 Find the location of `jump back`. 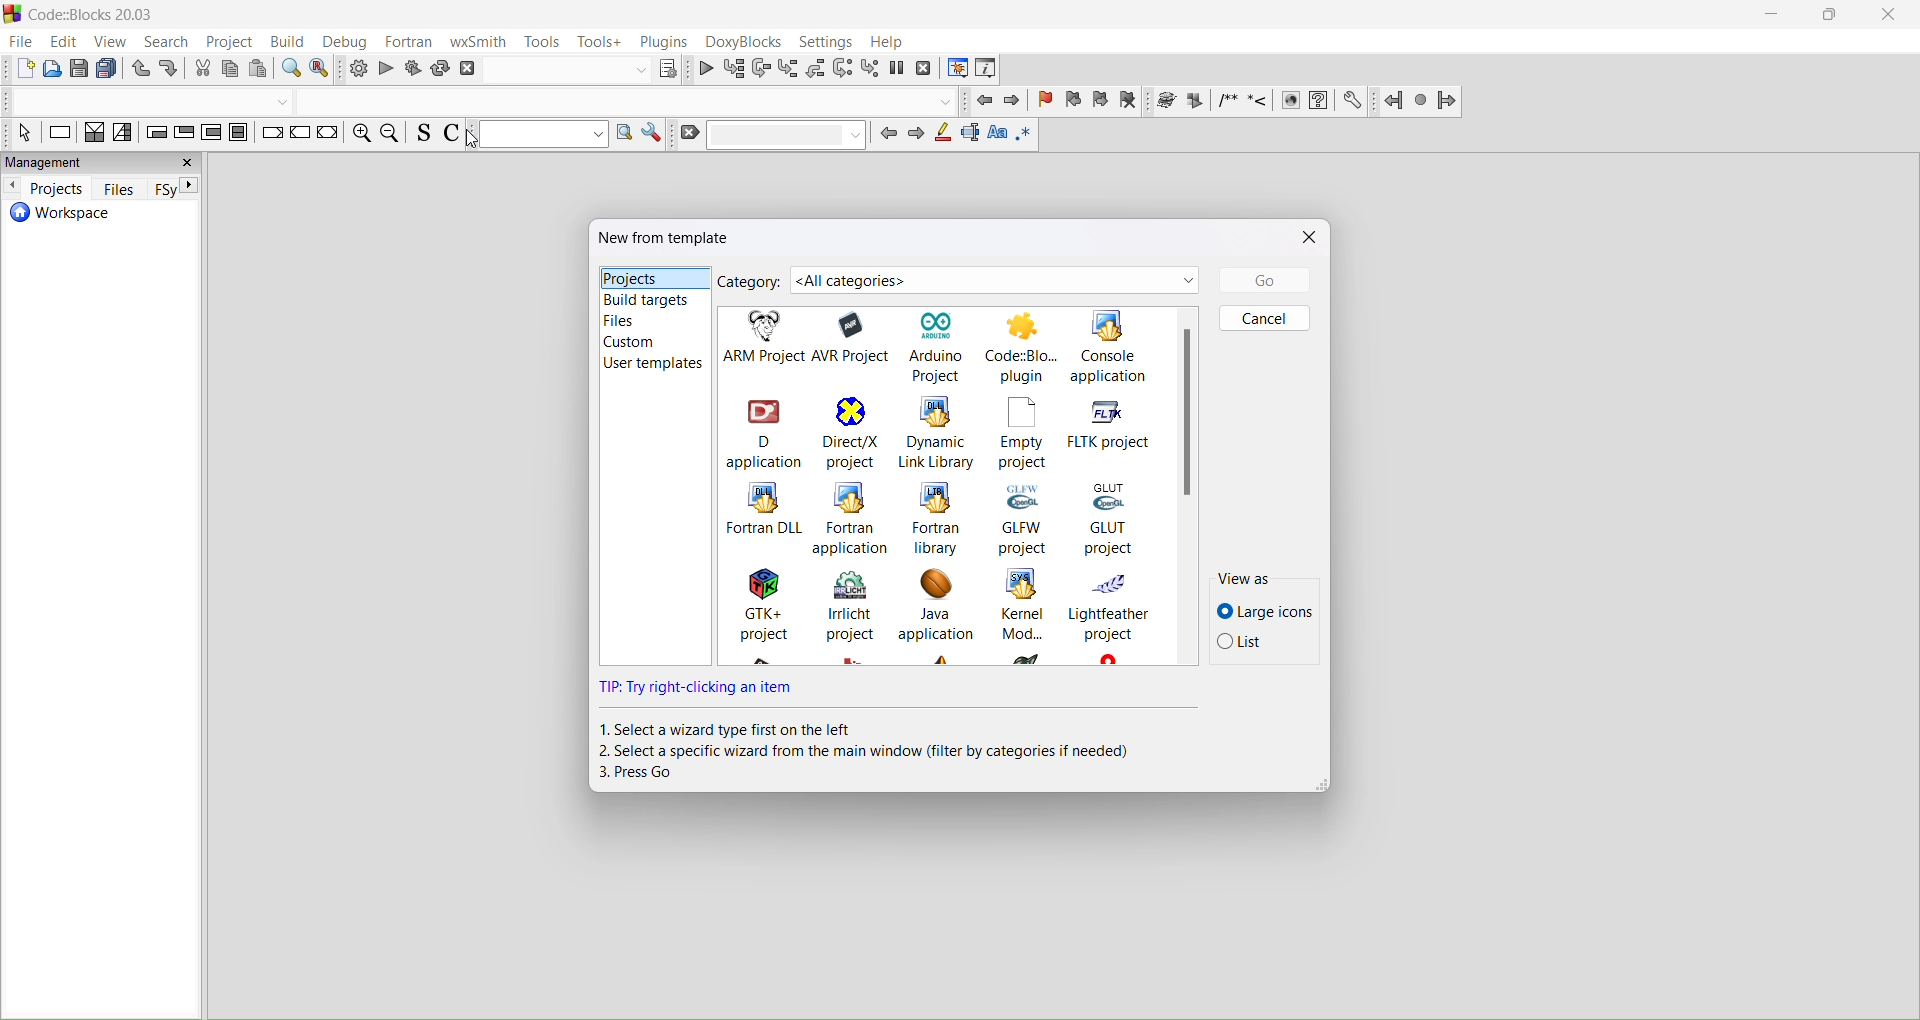

jump back is located at coordinates (981, 100).